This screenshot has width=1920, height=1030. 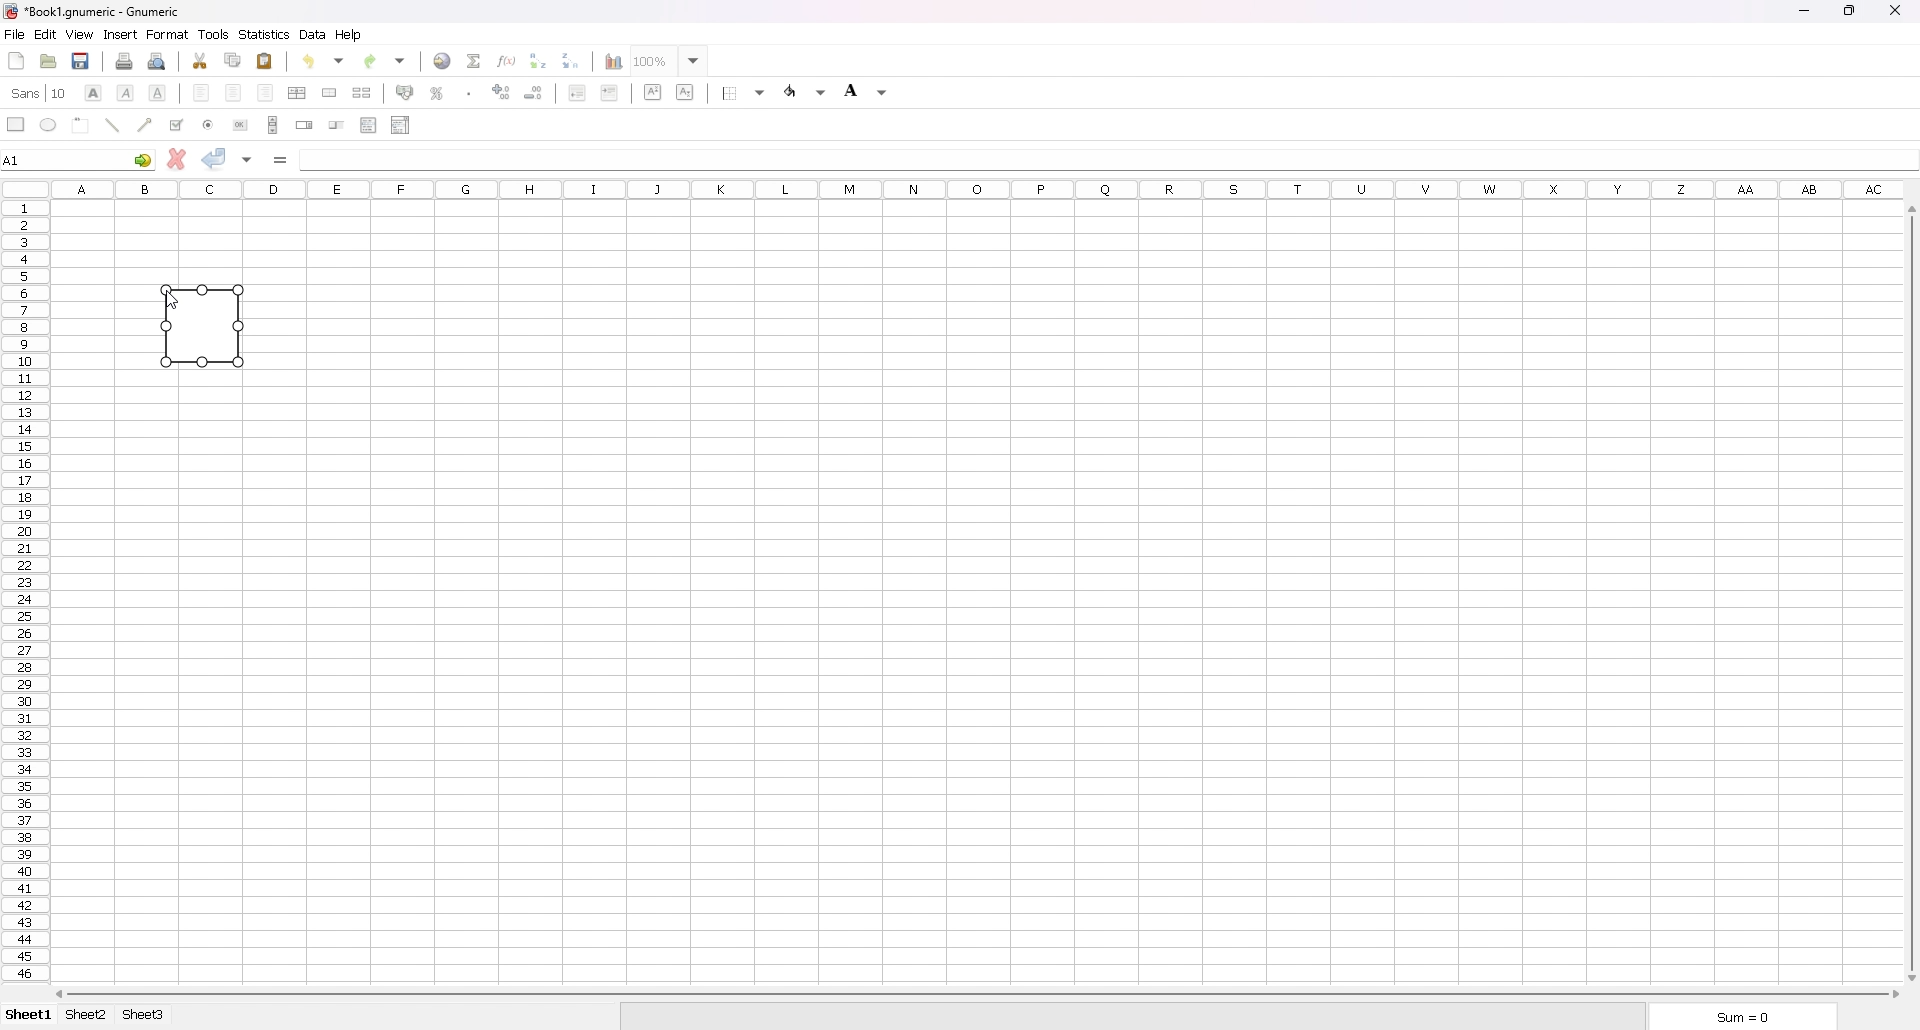 I want to click on view, so click(x=79, y=34).